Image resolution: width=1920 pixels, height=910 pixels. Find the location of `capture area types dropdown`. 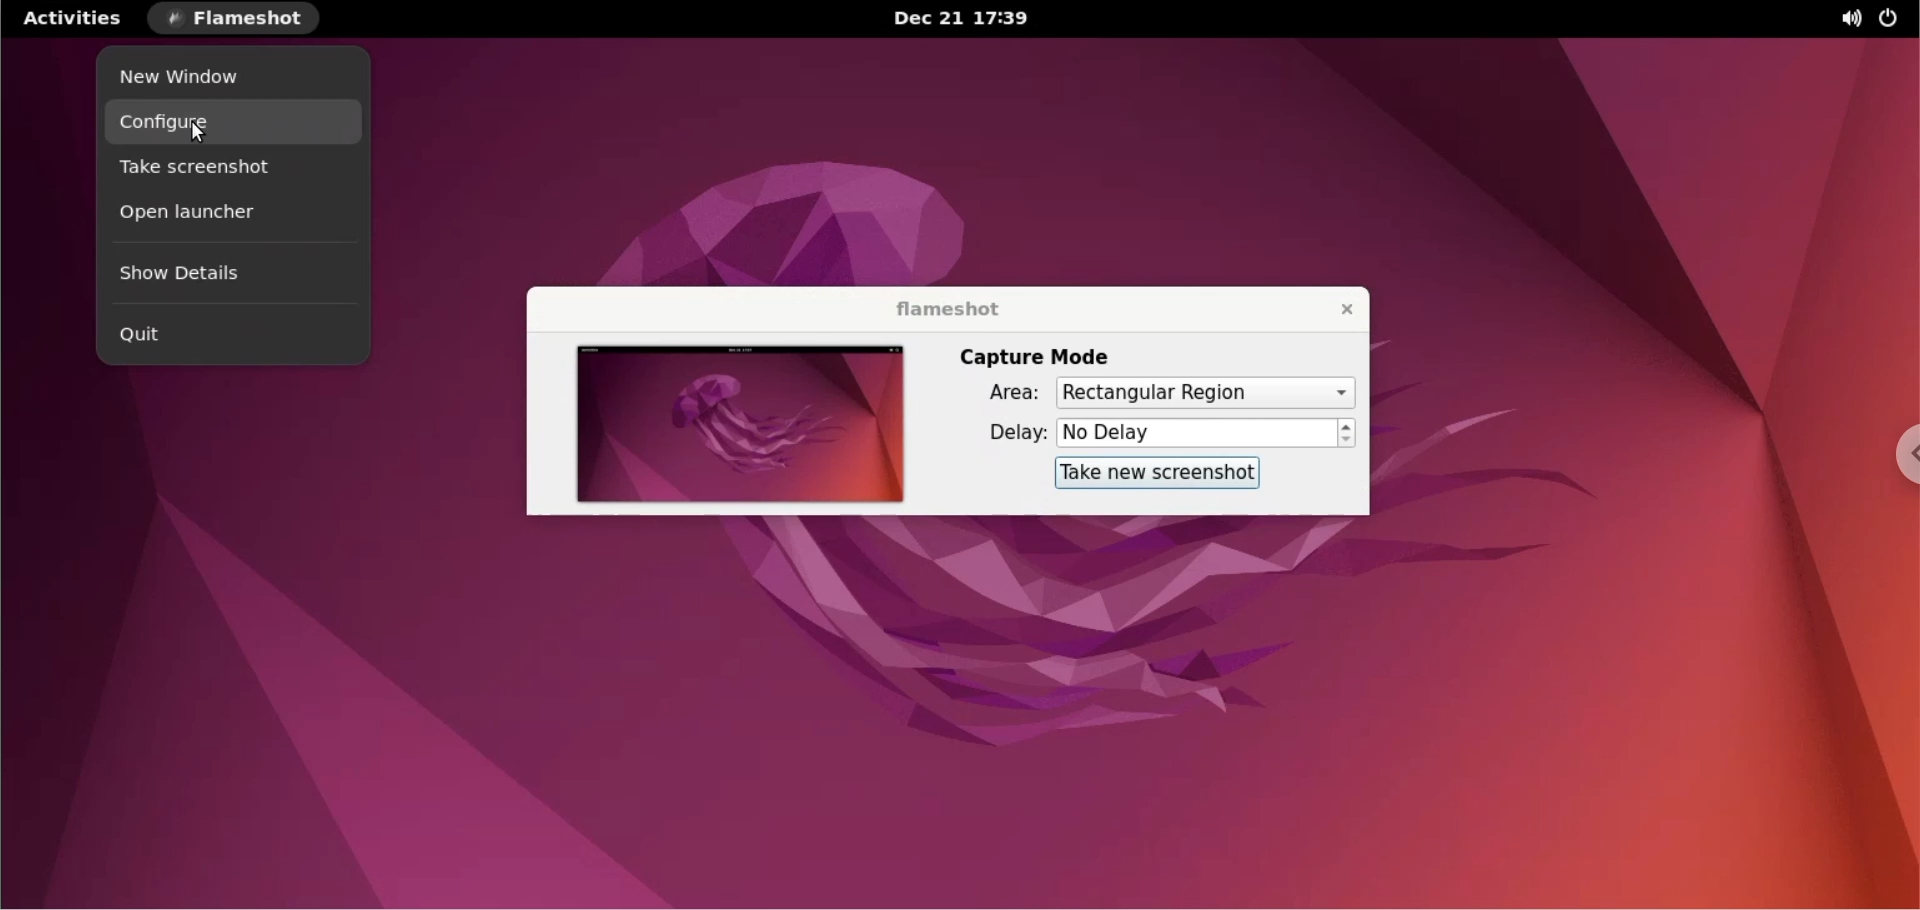

capture area types dropdown is located at coordinates (1205, 392).